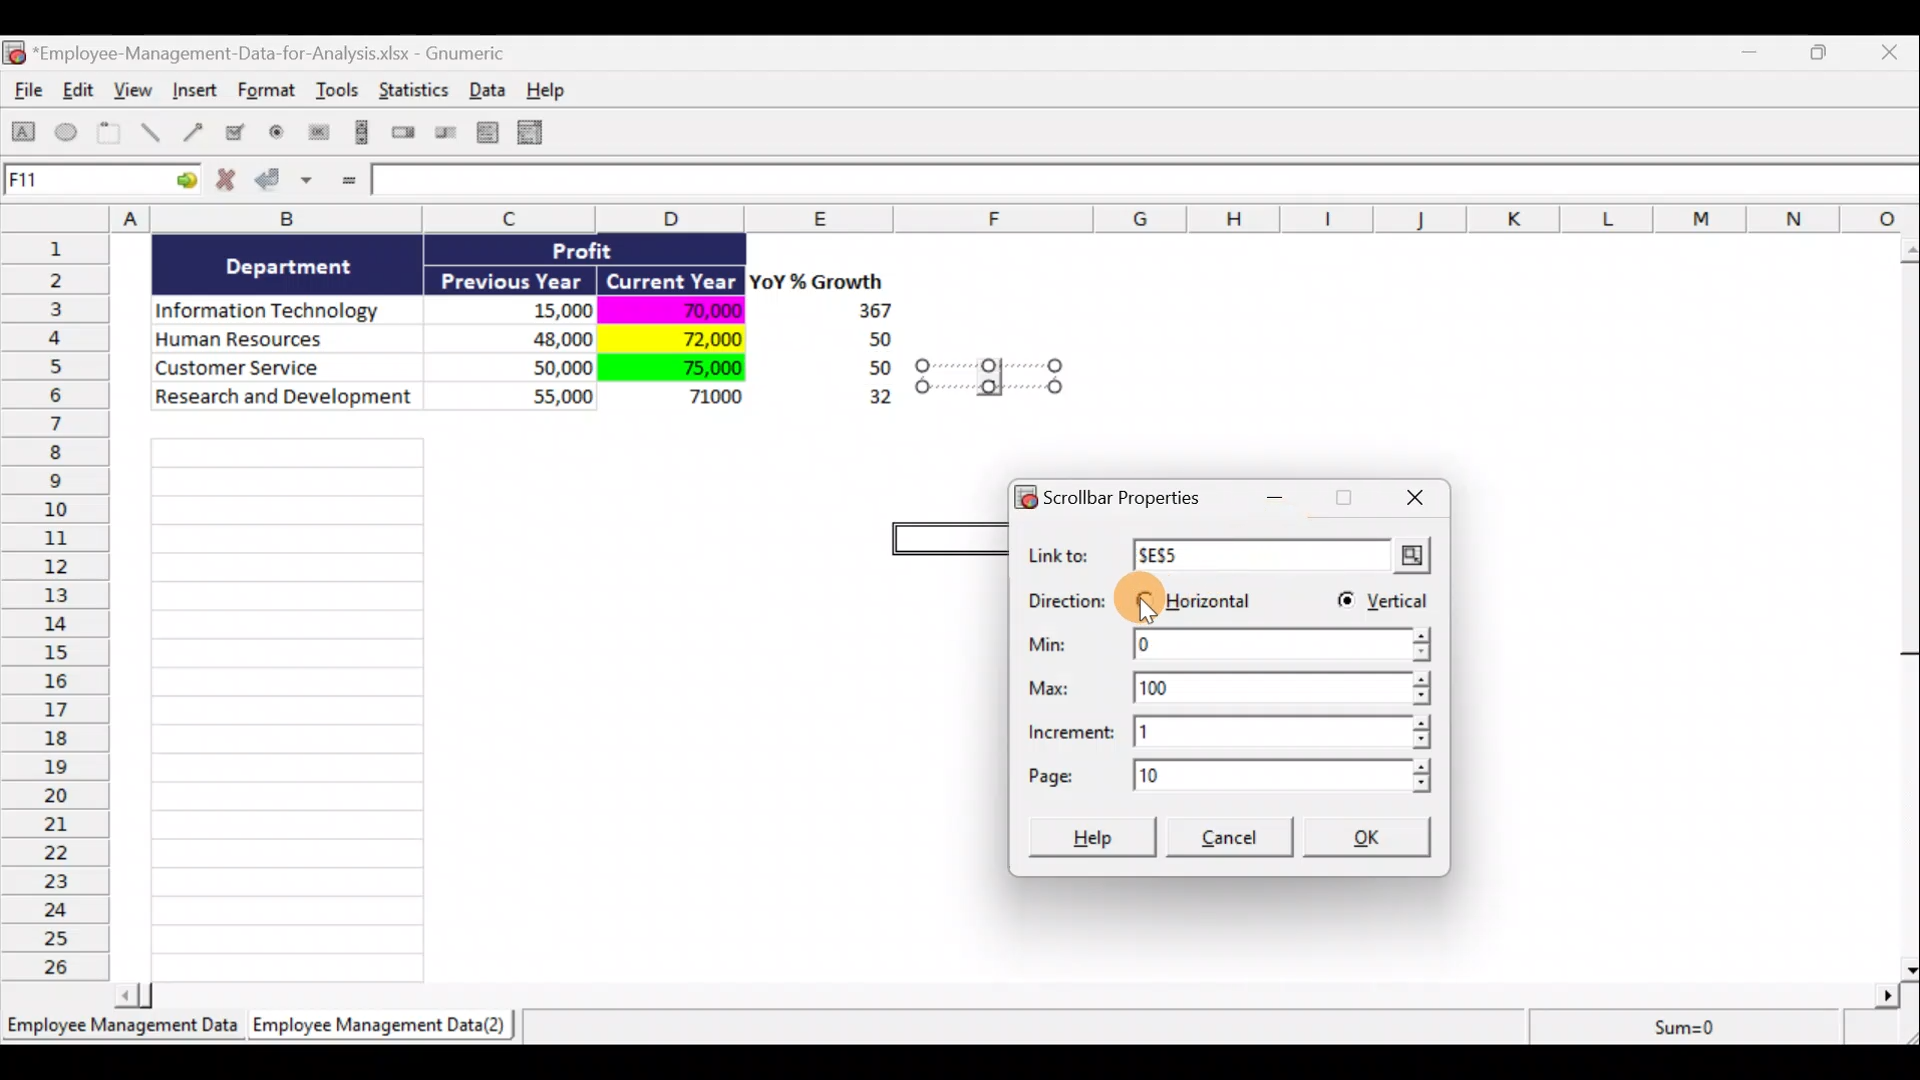 This screenshot has width=1920, height=1080. Describe the element at coordinates (1373, 839) in the screenshot. I see `OK` at that location.